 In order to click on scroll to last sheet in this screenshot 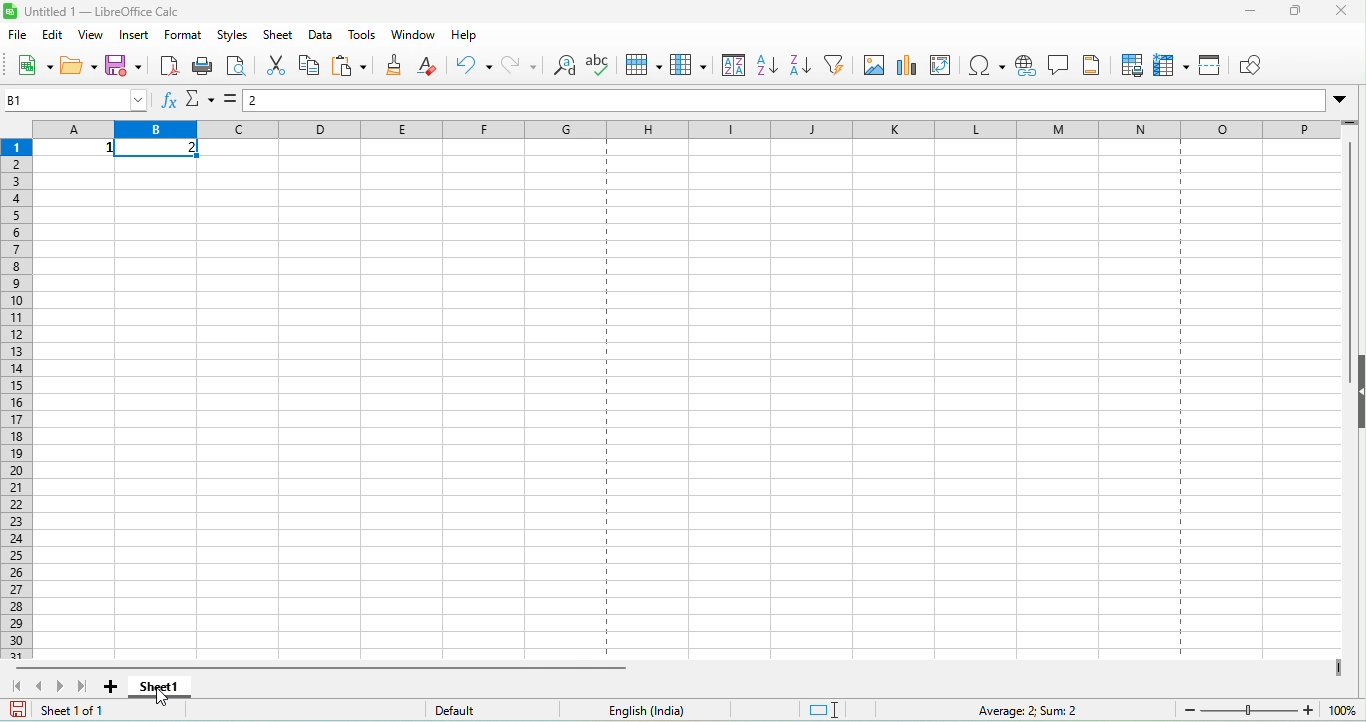, I will do `click(86, 688)`.